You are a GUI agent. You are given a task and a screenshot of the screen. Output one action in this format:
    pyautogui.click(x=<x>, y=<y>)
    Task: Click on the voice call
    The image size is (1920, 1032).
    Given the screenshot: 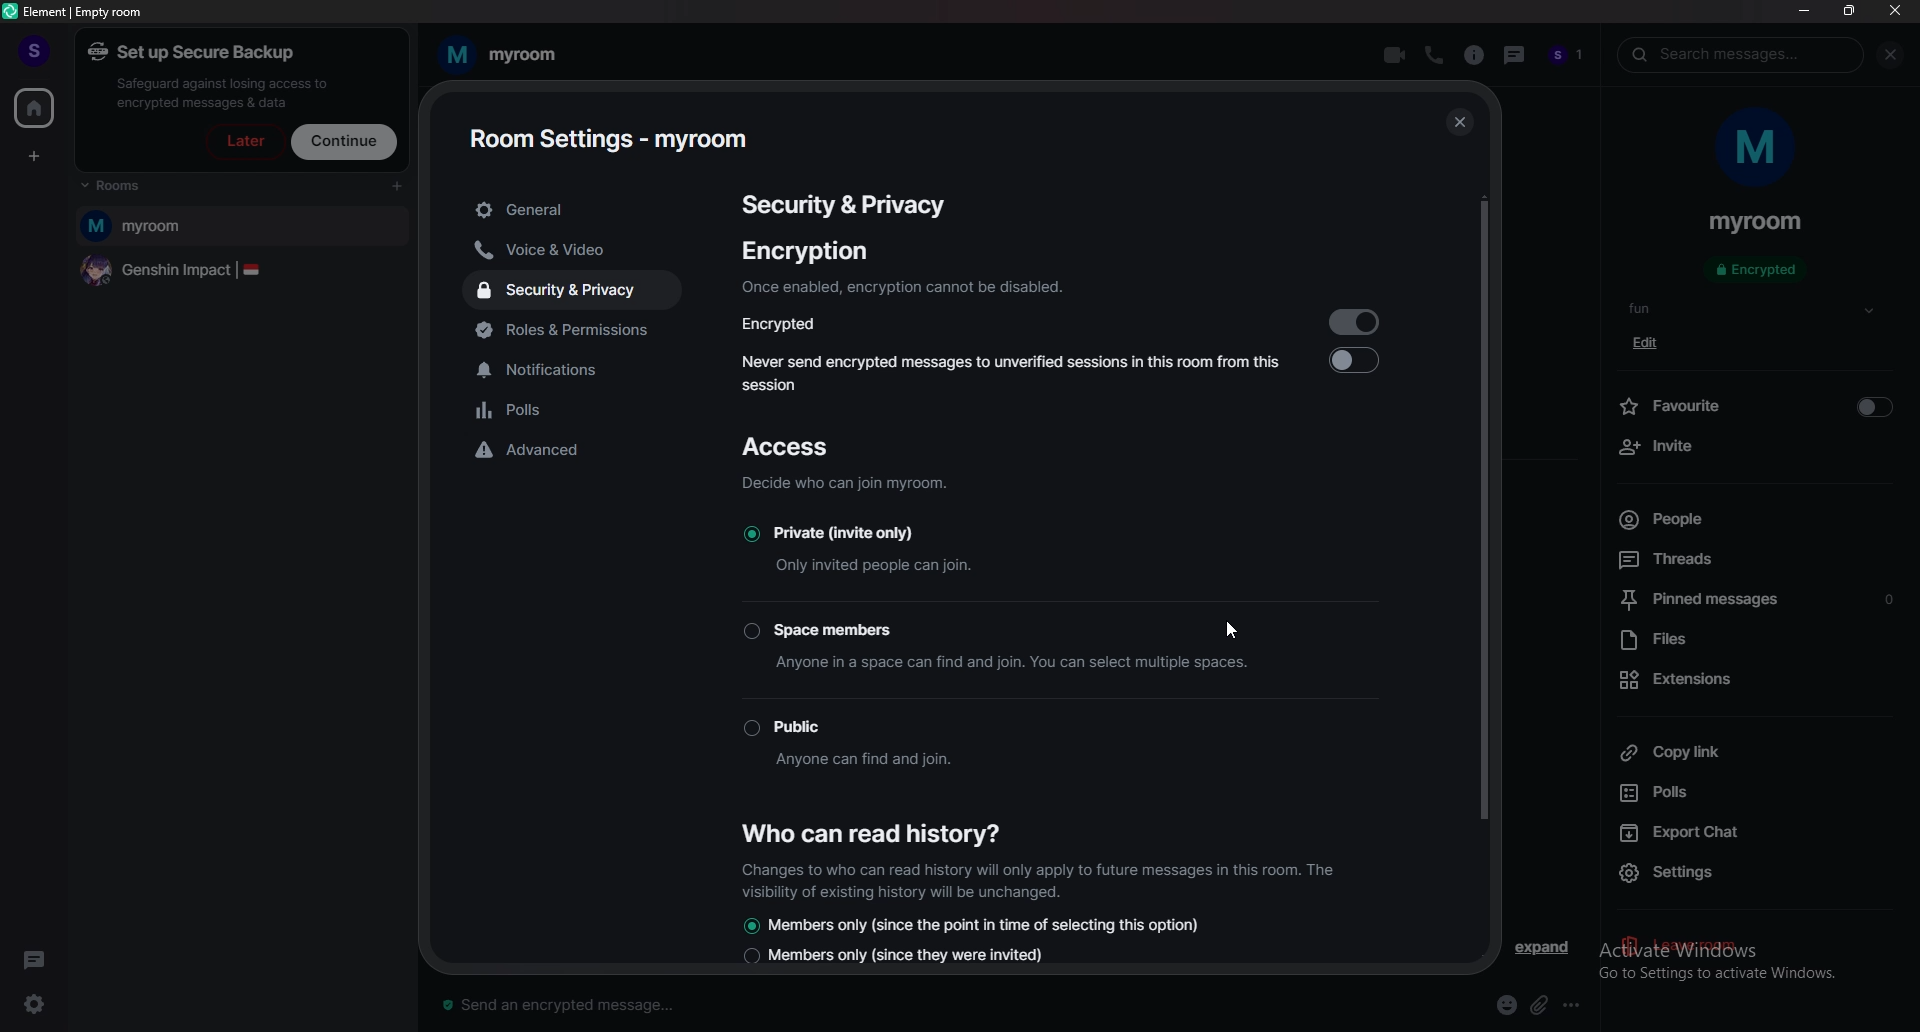 What is the action you would take?
    pyautogui.click(x=1434, y=56)
    